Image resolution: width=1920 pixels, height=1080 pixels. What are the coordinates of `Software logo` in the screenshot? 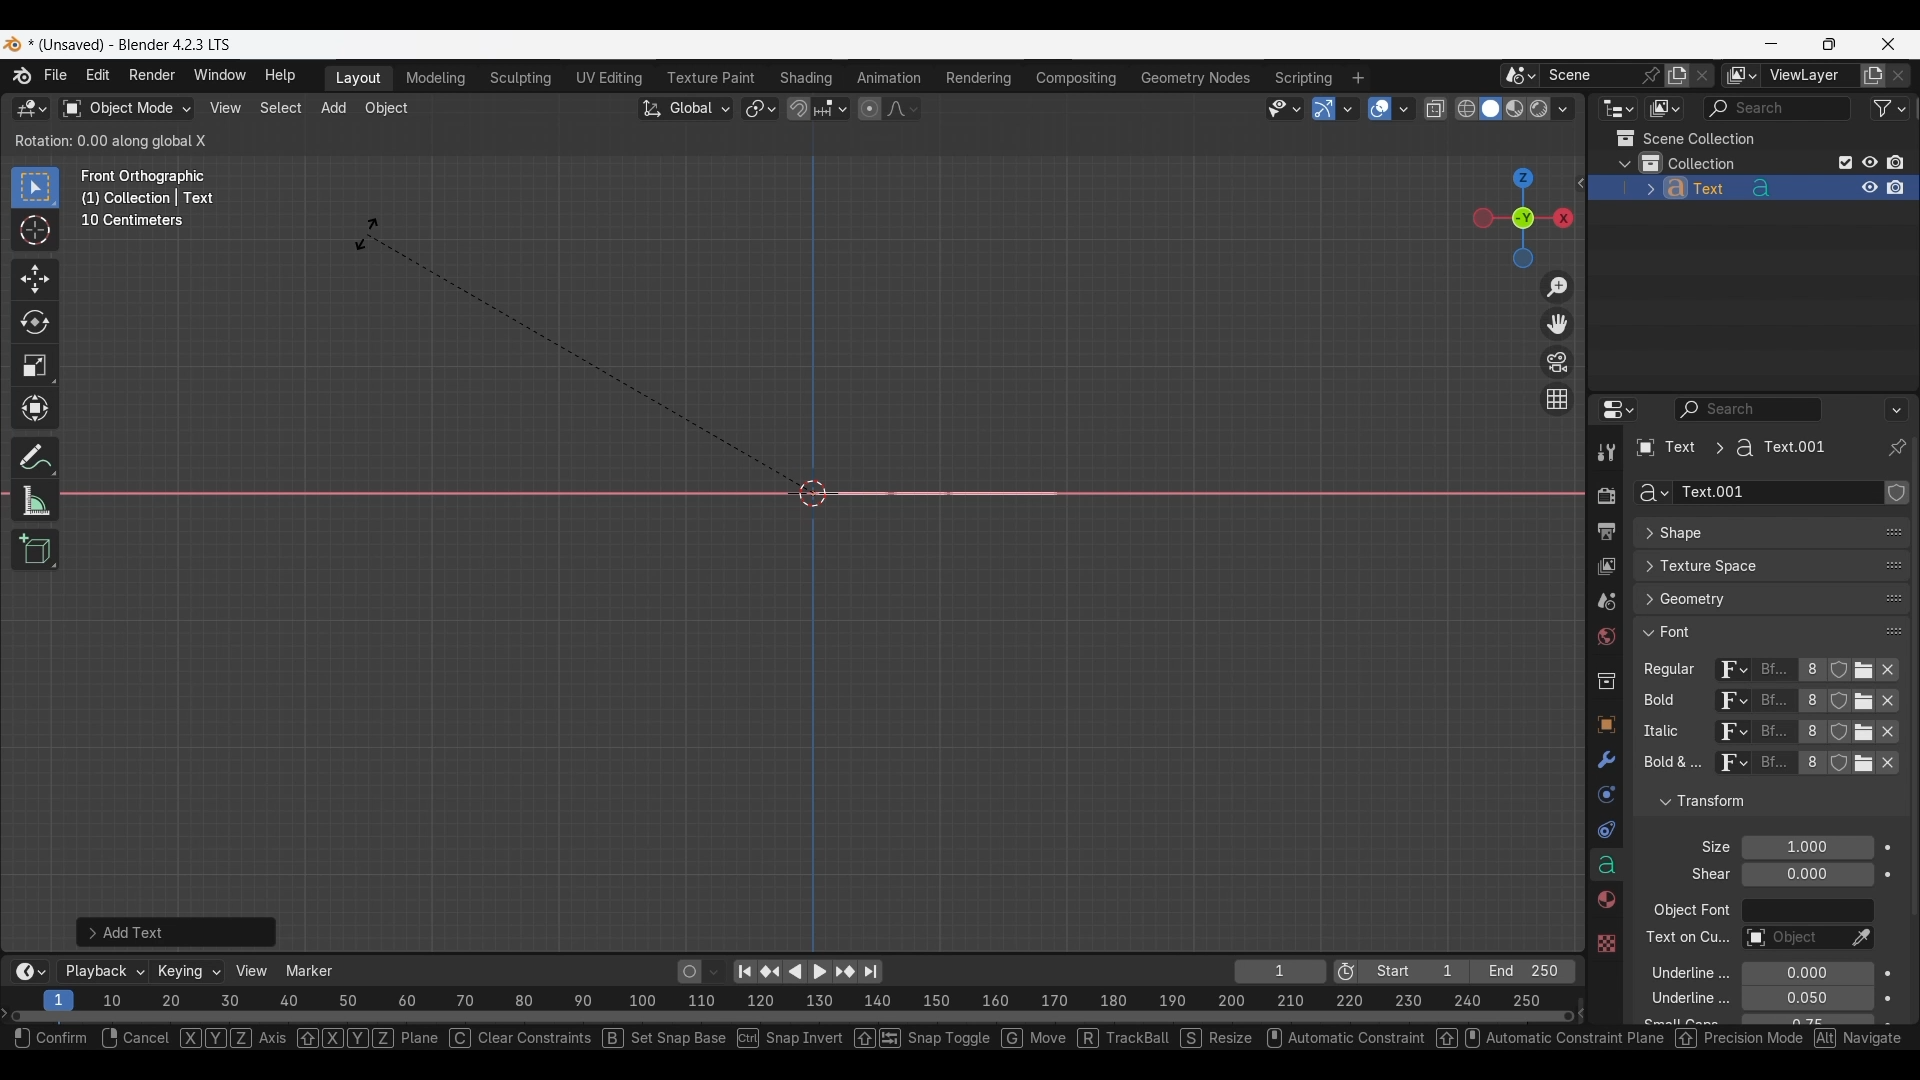 It's located at (12, 44).